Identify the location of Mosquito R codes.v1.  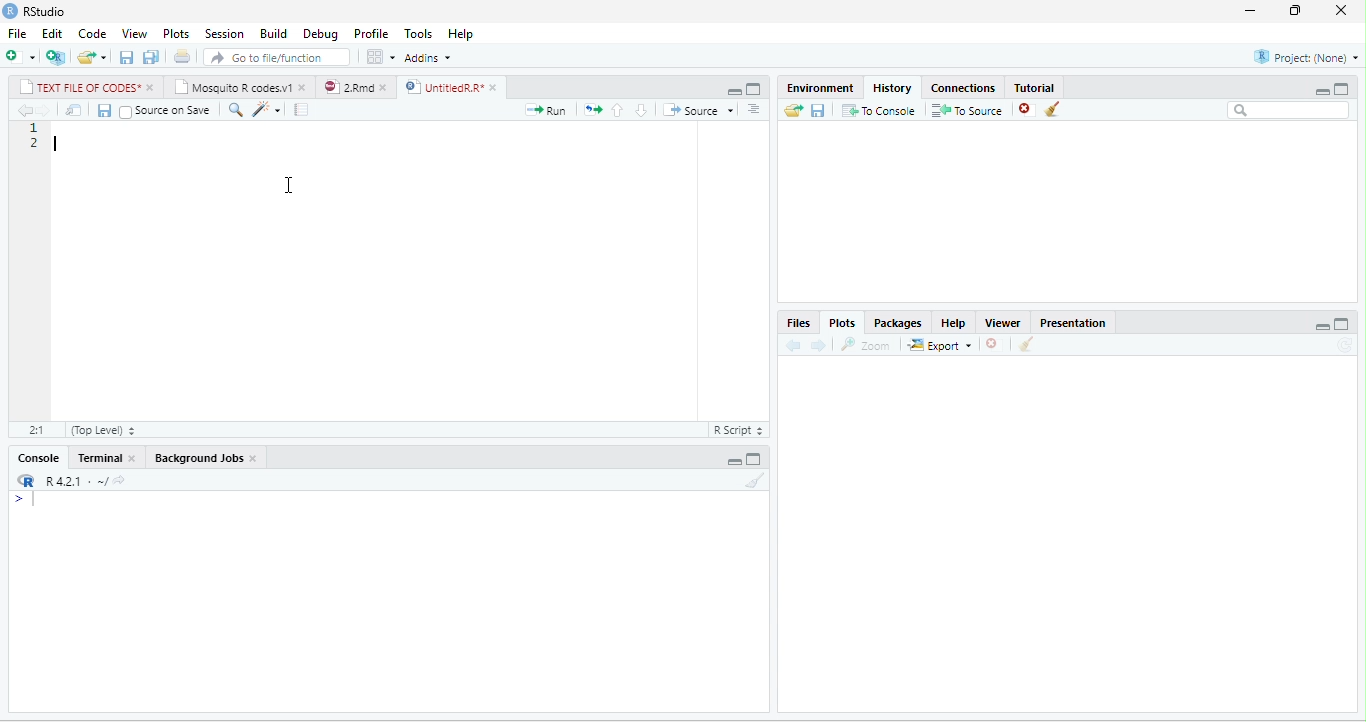
(233, 86).